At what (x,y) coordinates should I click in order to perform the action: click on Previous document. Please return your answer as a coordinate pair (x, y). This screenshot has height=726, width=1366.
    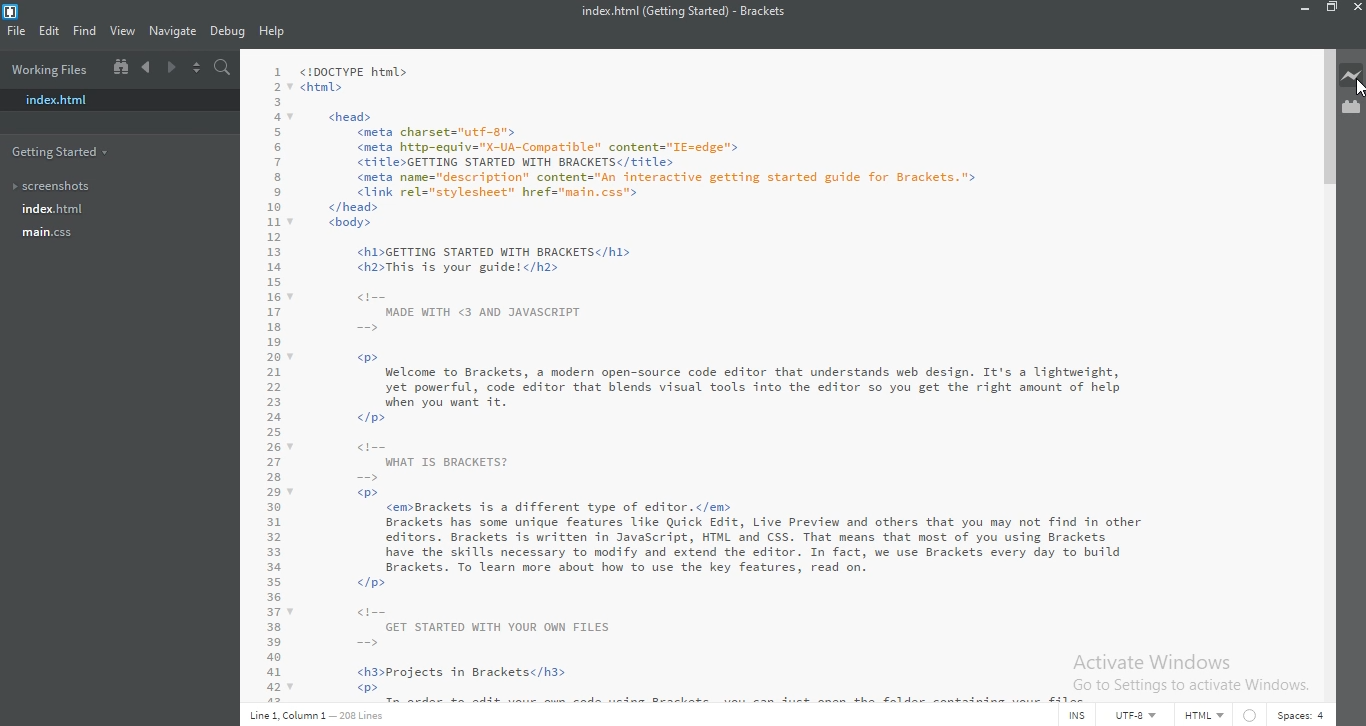
    Looking at the image, I should click on (147, 67).